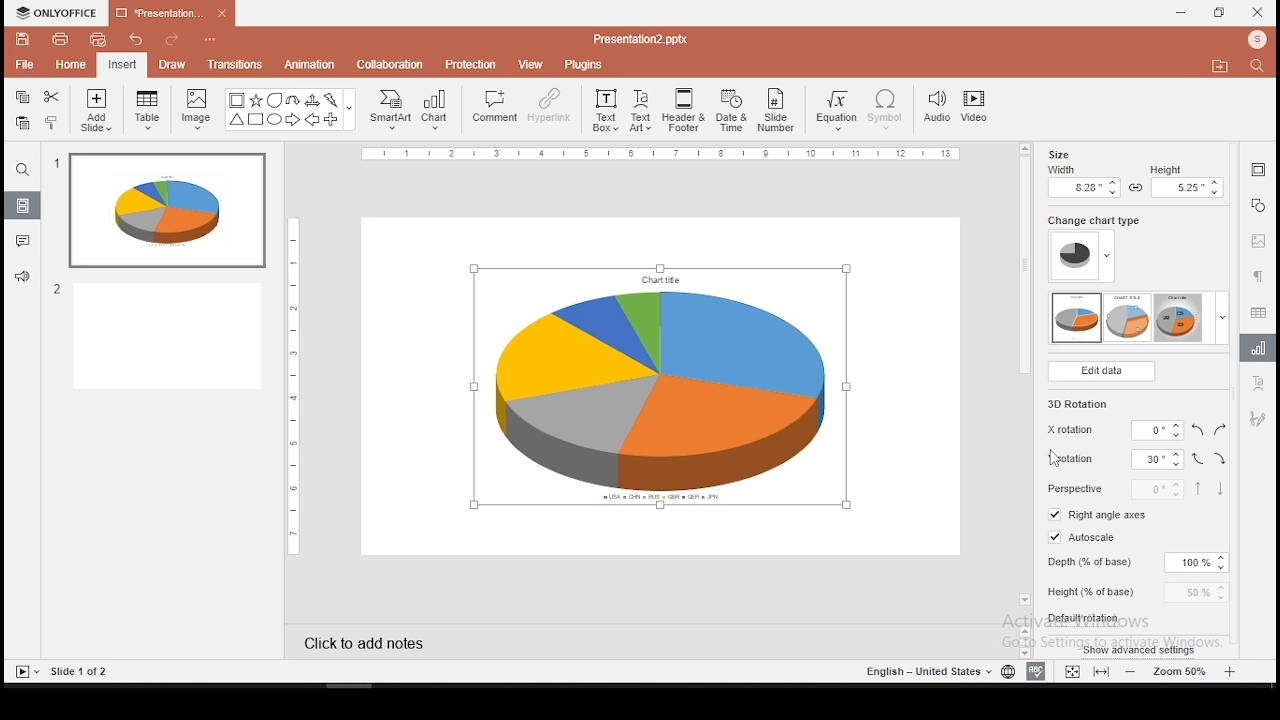  I want to click on Scale, so click(298, 386).